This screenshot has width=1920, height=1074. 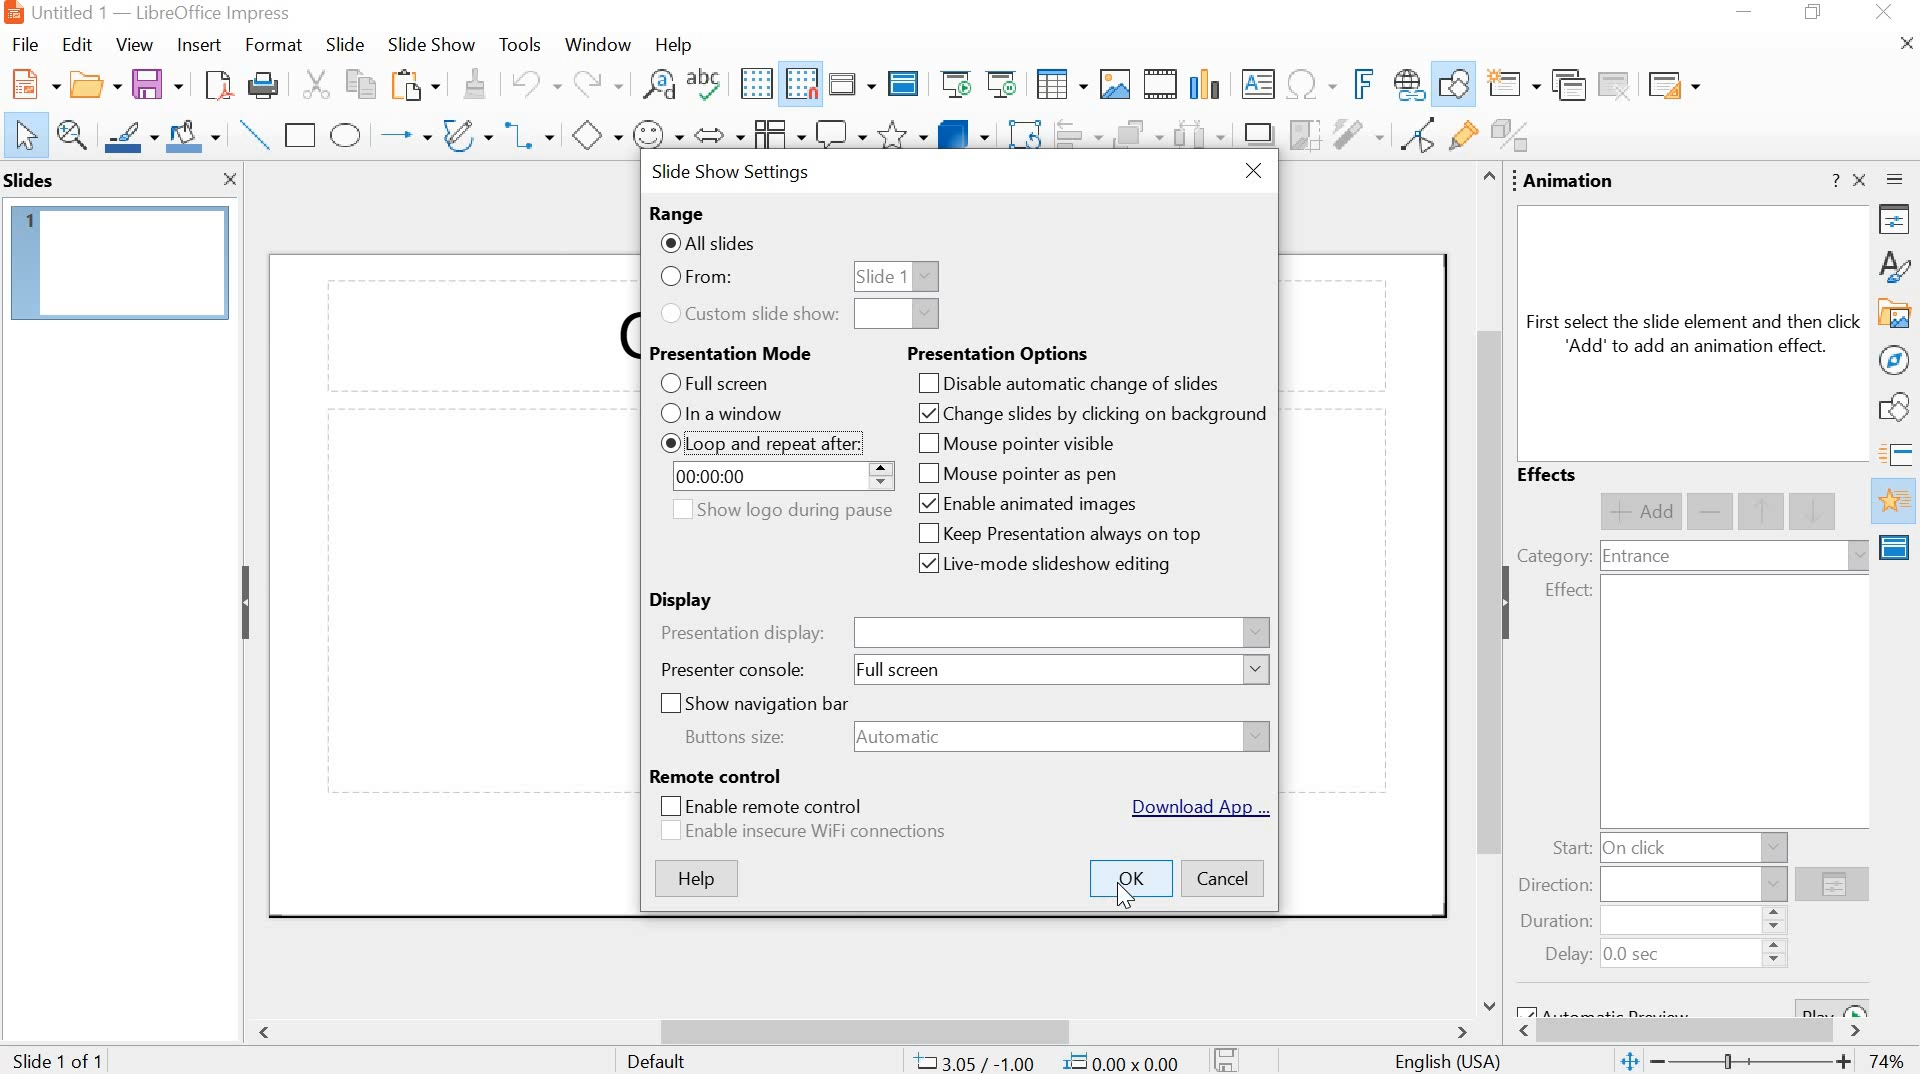 What do you see at coordinates (1897, 547) in the screenshot?
I see `master slides` at bounding box center [1897, 547].